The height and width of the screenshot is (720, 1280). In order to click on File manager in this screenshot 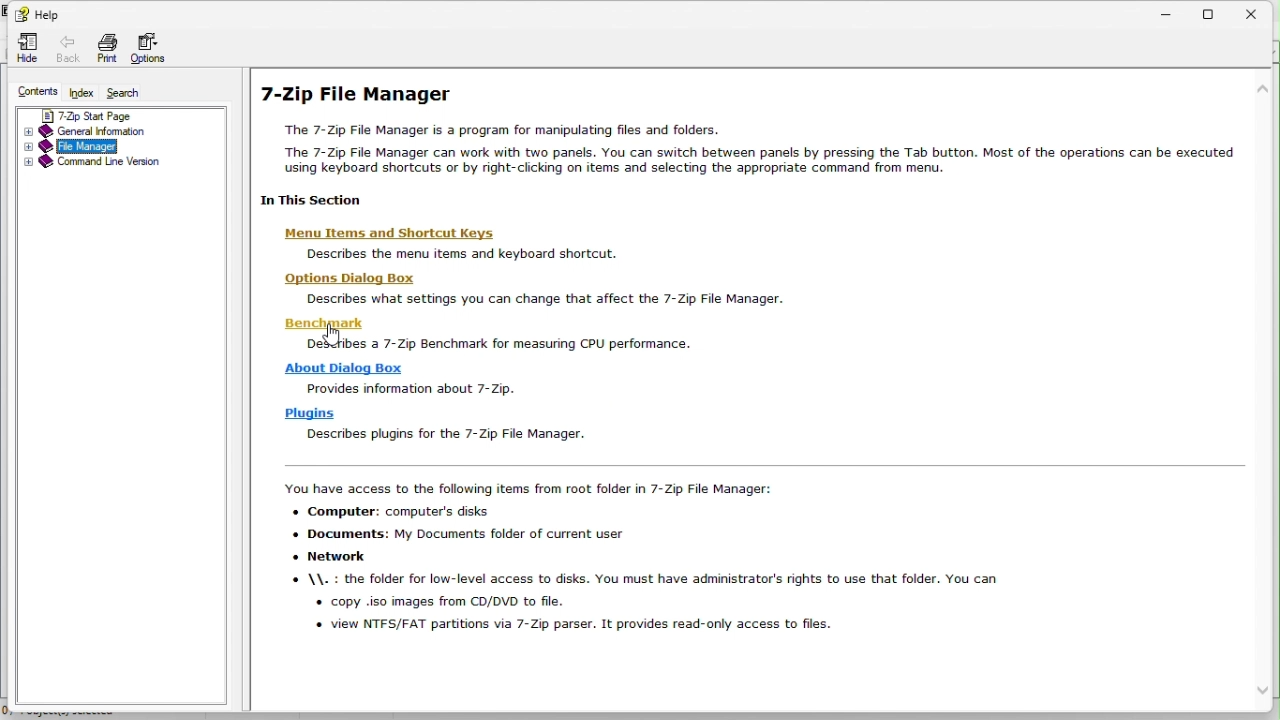, I will do `click(112, 146)`.